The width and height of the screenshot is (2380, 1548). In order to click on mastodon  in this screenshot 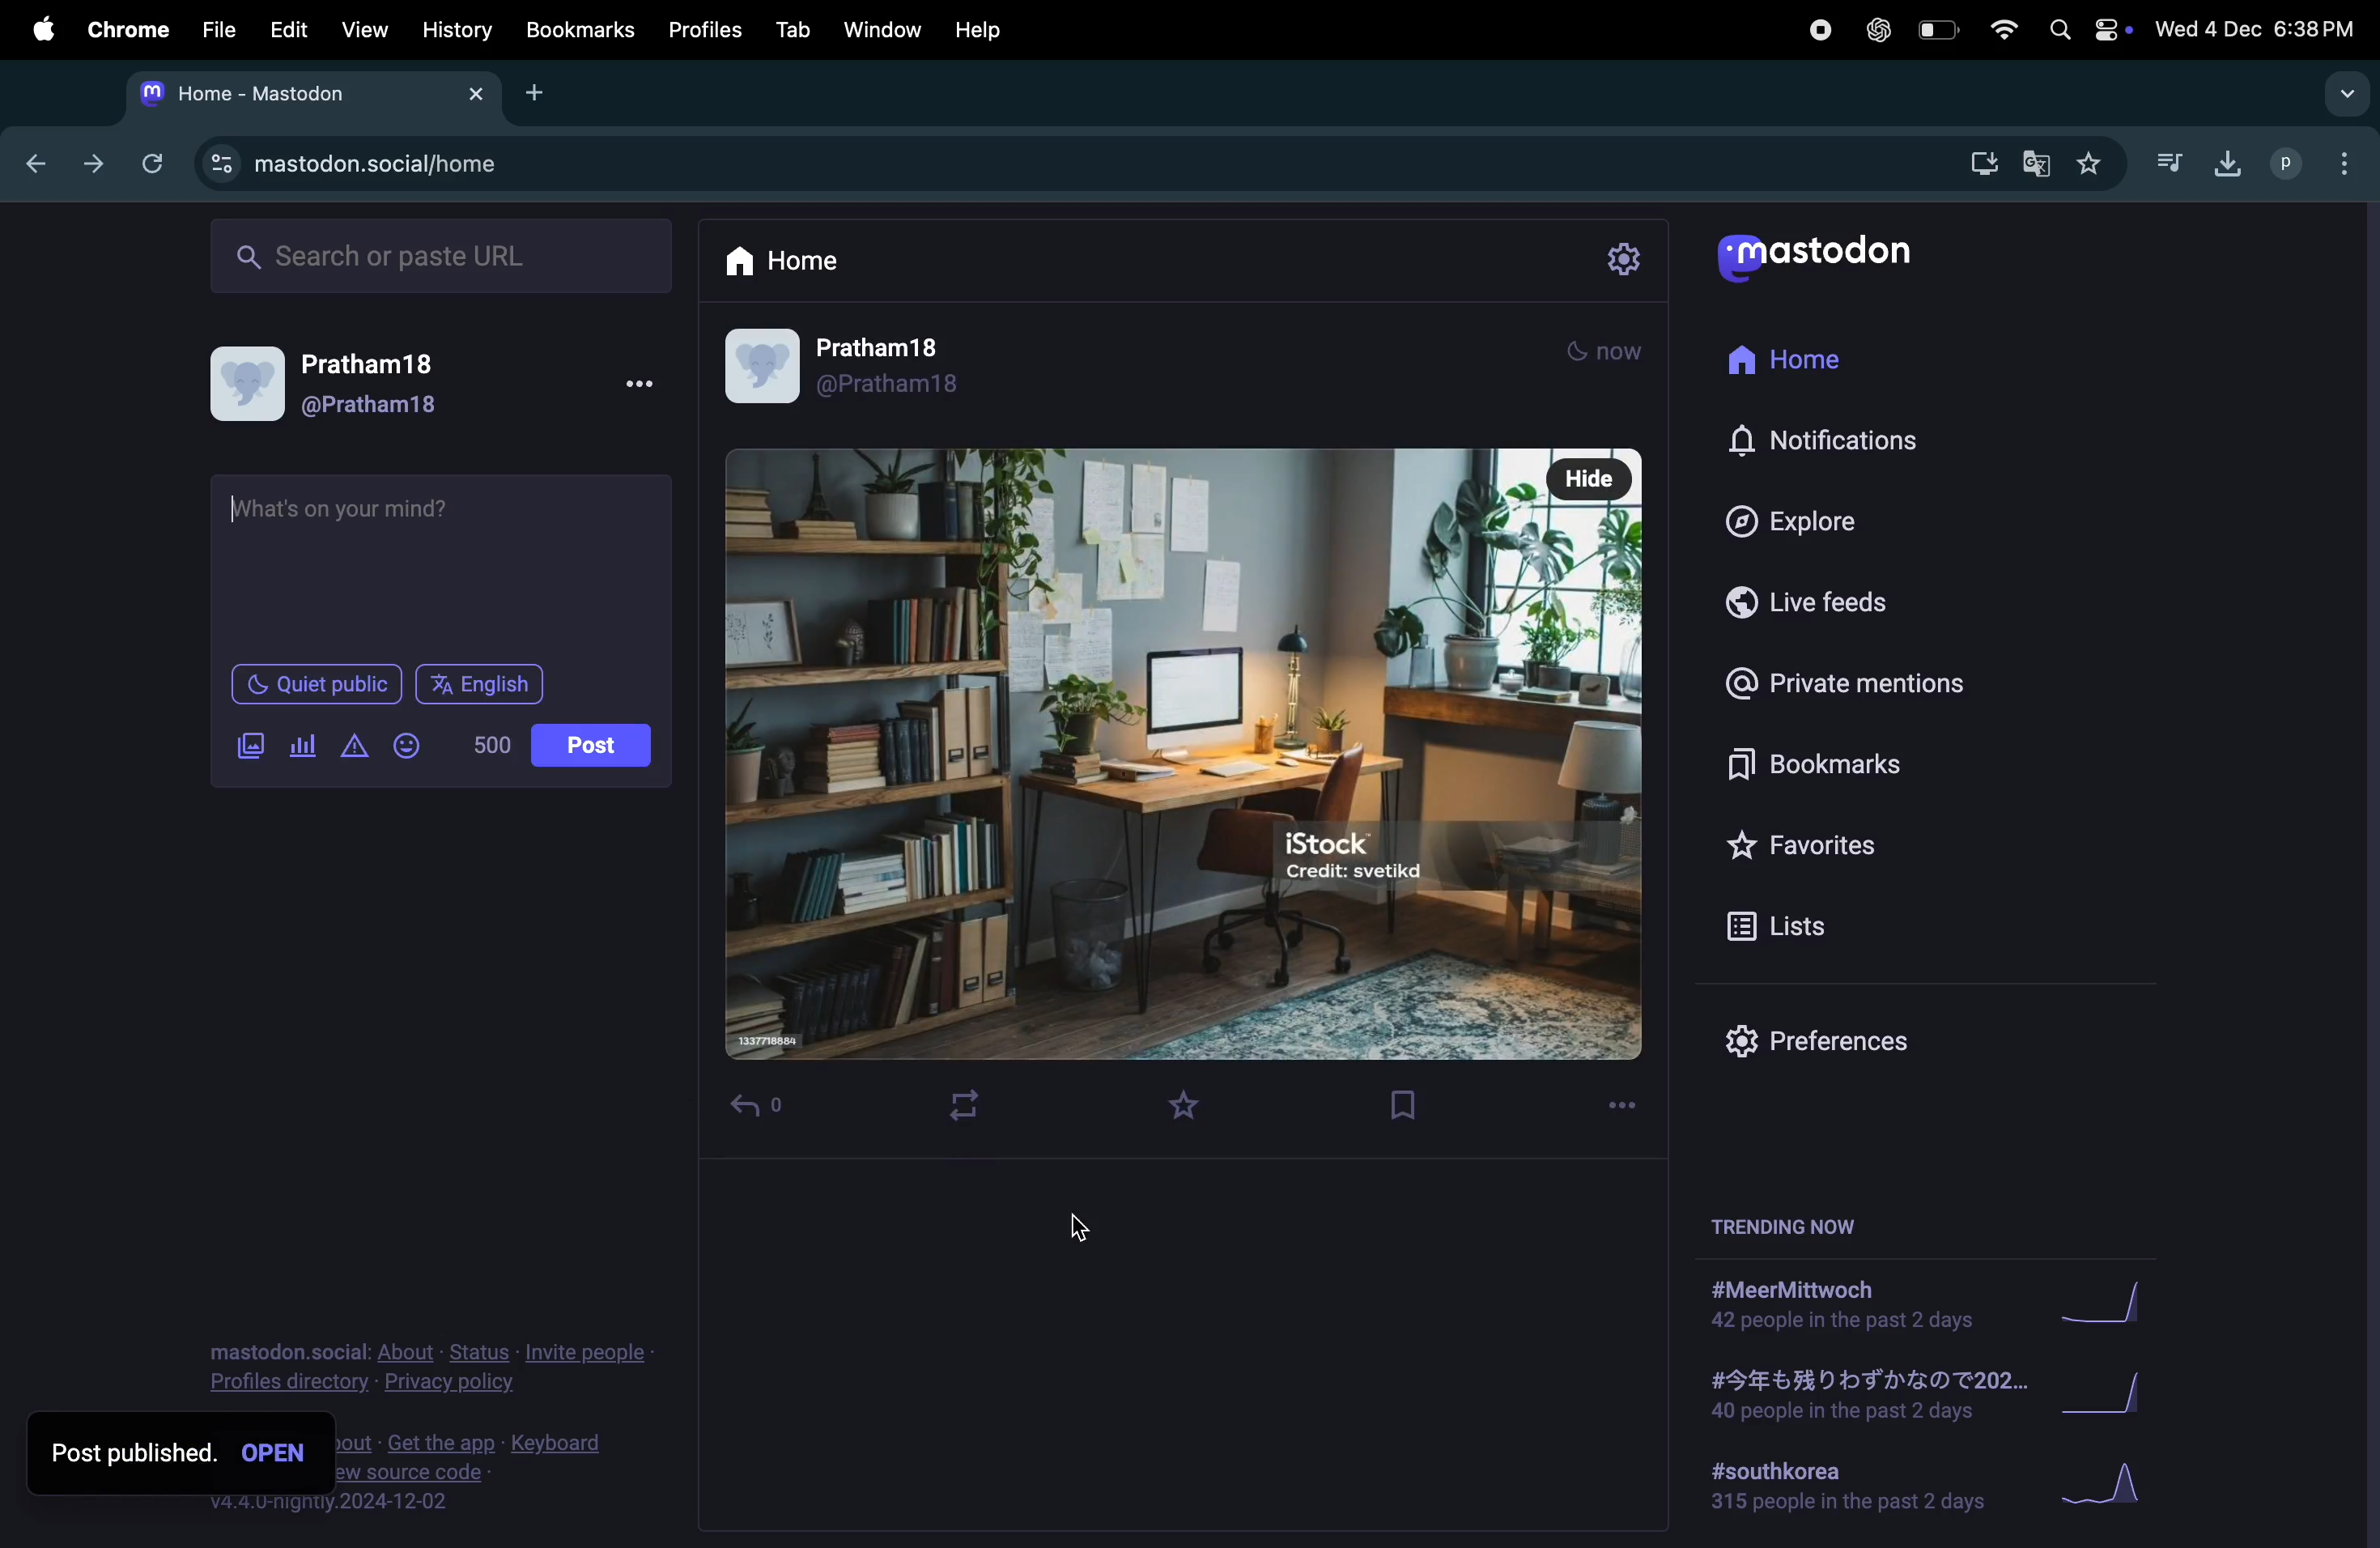, I will do `click(1832, 253)`.